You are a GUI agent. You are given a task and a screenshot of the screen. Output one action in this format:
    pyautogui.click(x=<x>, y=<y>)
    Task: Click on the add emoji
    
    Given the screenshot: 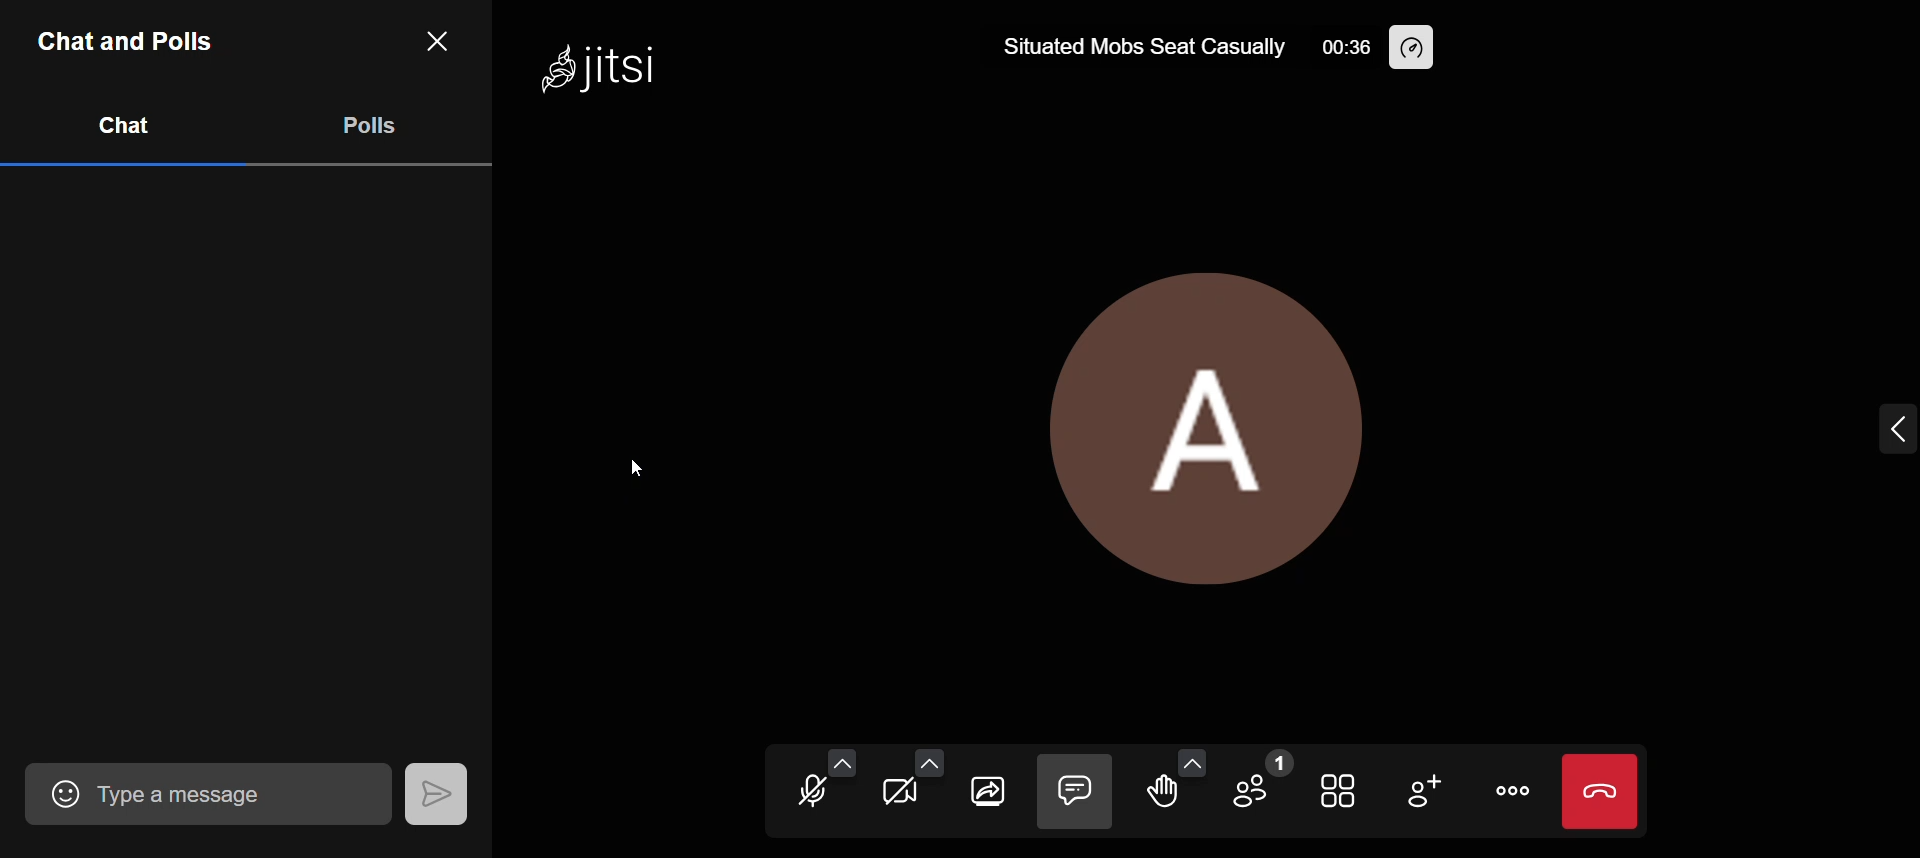 What is the action you would take?
    pyautogui.click(x=53, y=792)
    